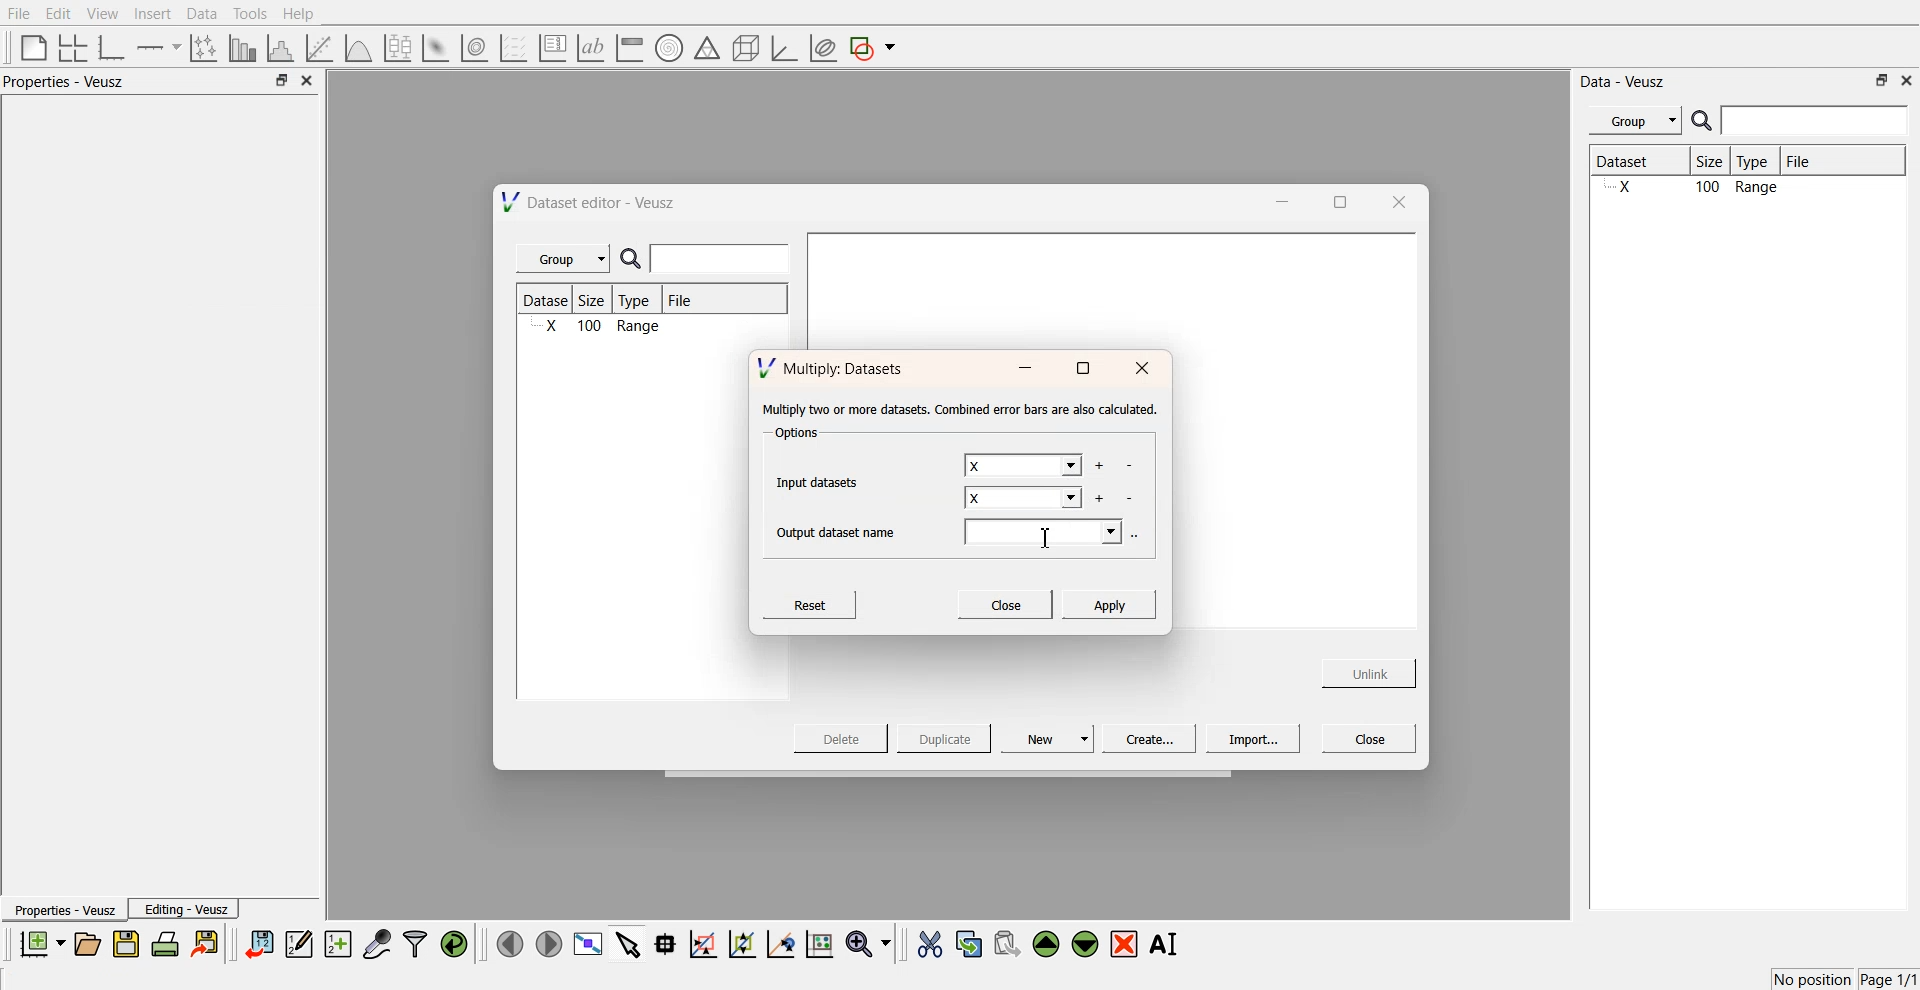  I want to click on move right, so click(548, 942).